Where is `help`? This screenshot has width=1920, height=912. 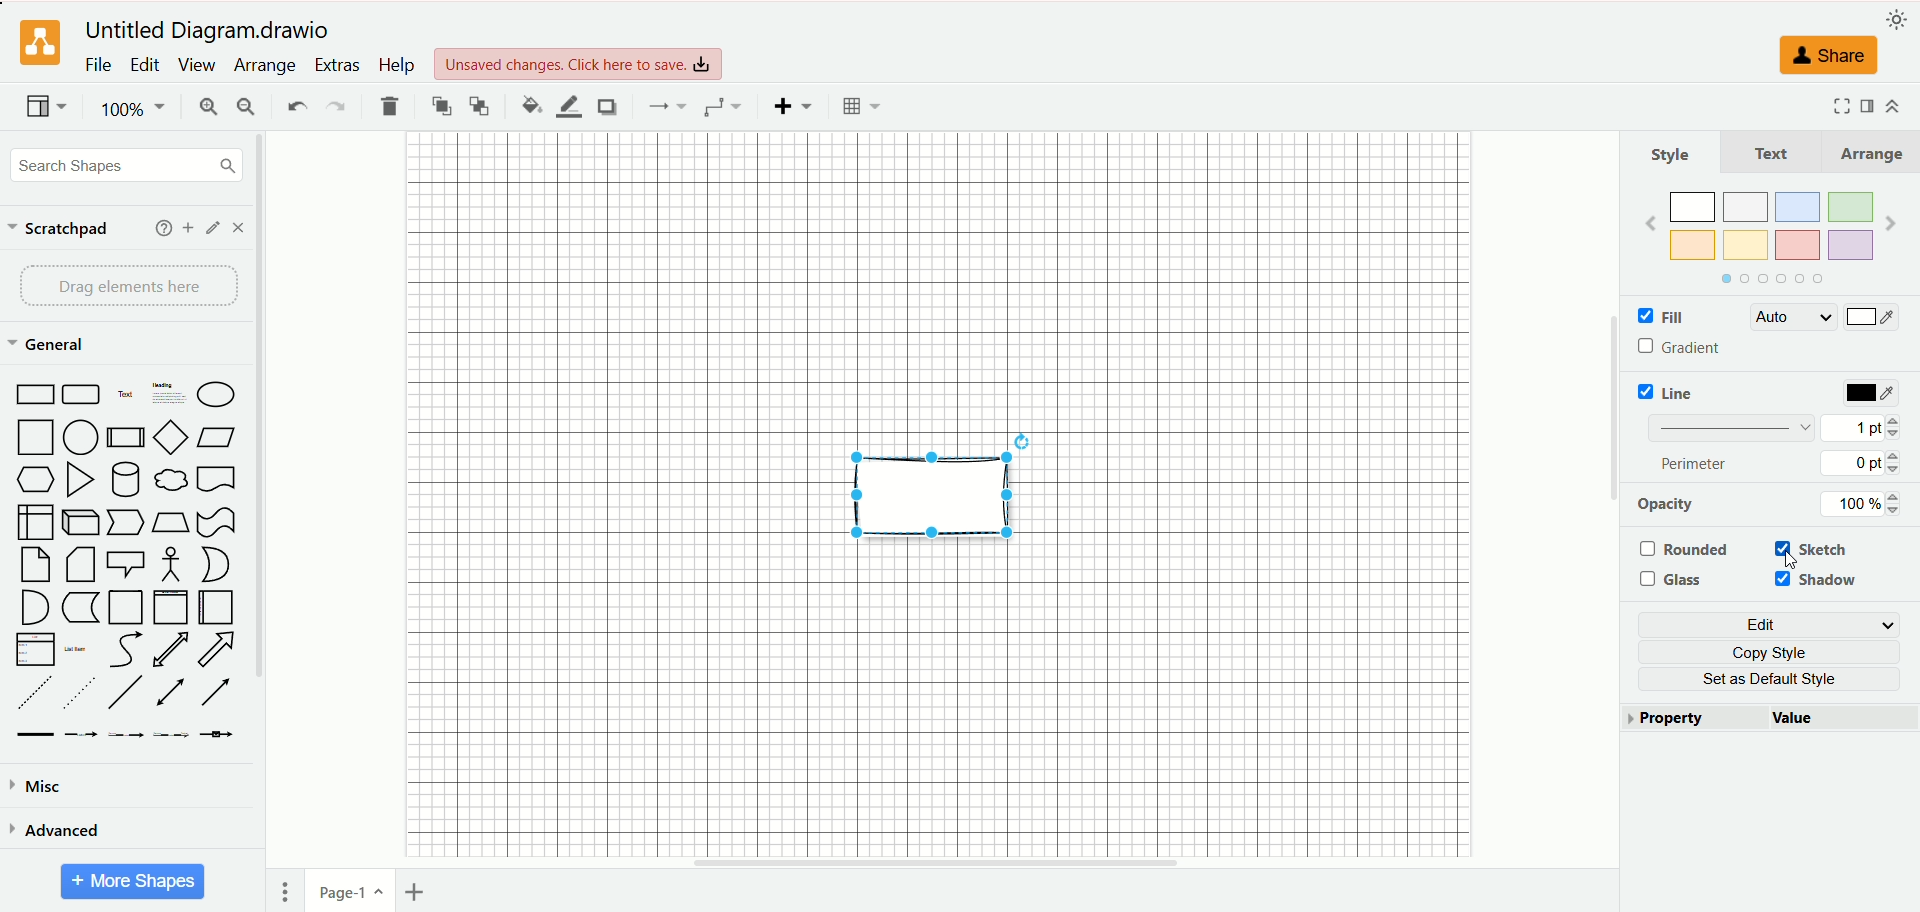 help is located at coordinates (395, 64).